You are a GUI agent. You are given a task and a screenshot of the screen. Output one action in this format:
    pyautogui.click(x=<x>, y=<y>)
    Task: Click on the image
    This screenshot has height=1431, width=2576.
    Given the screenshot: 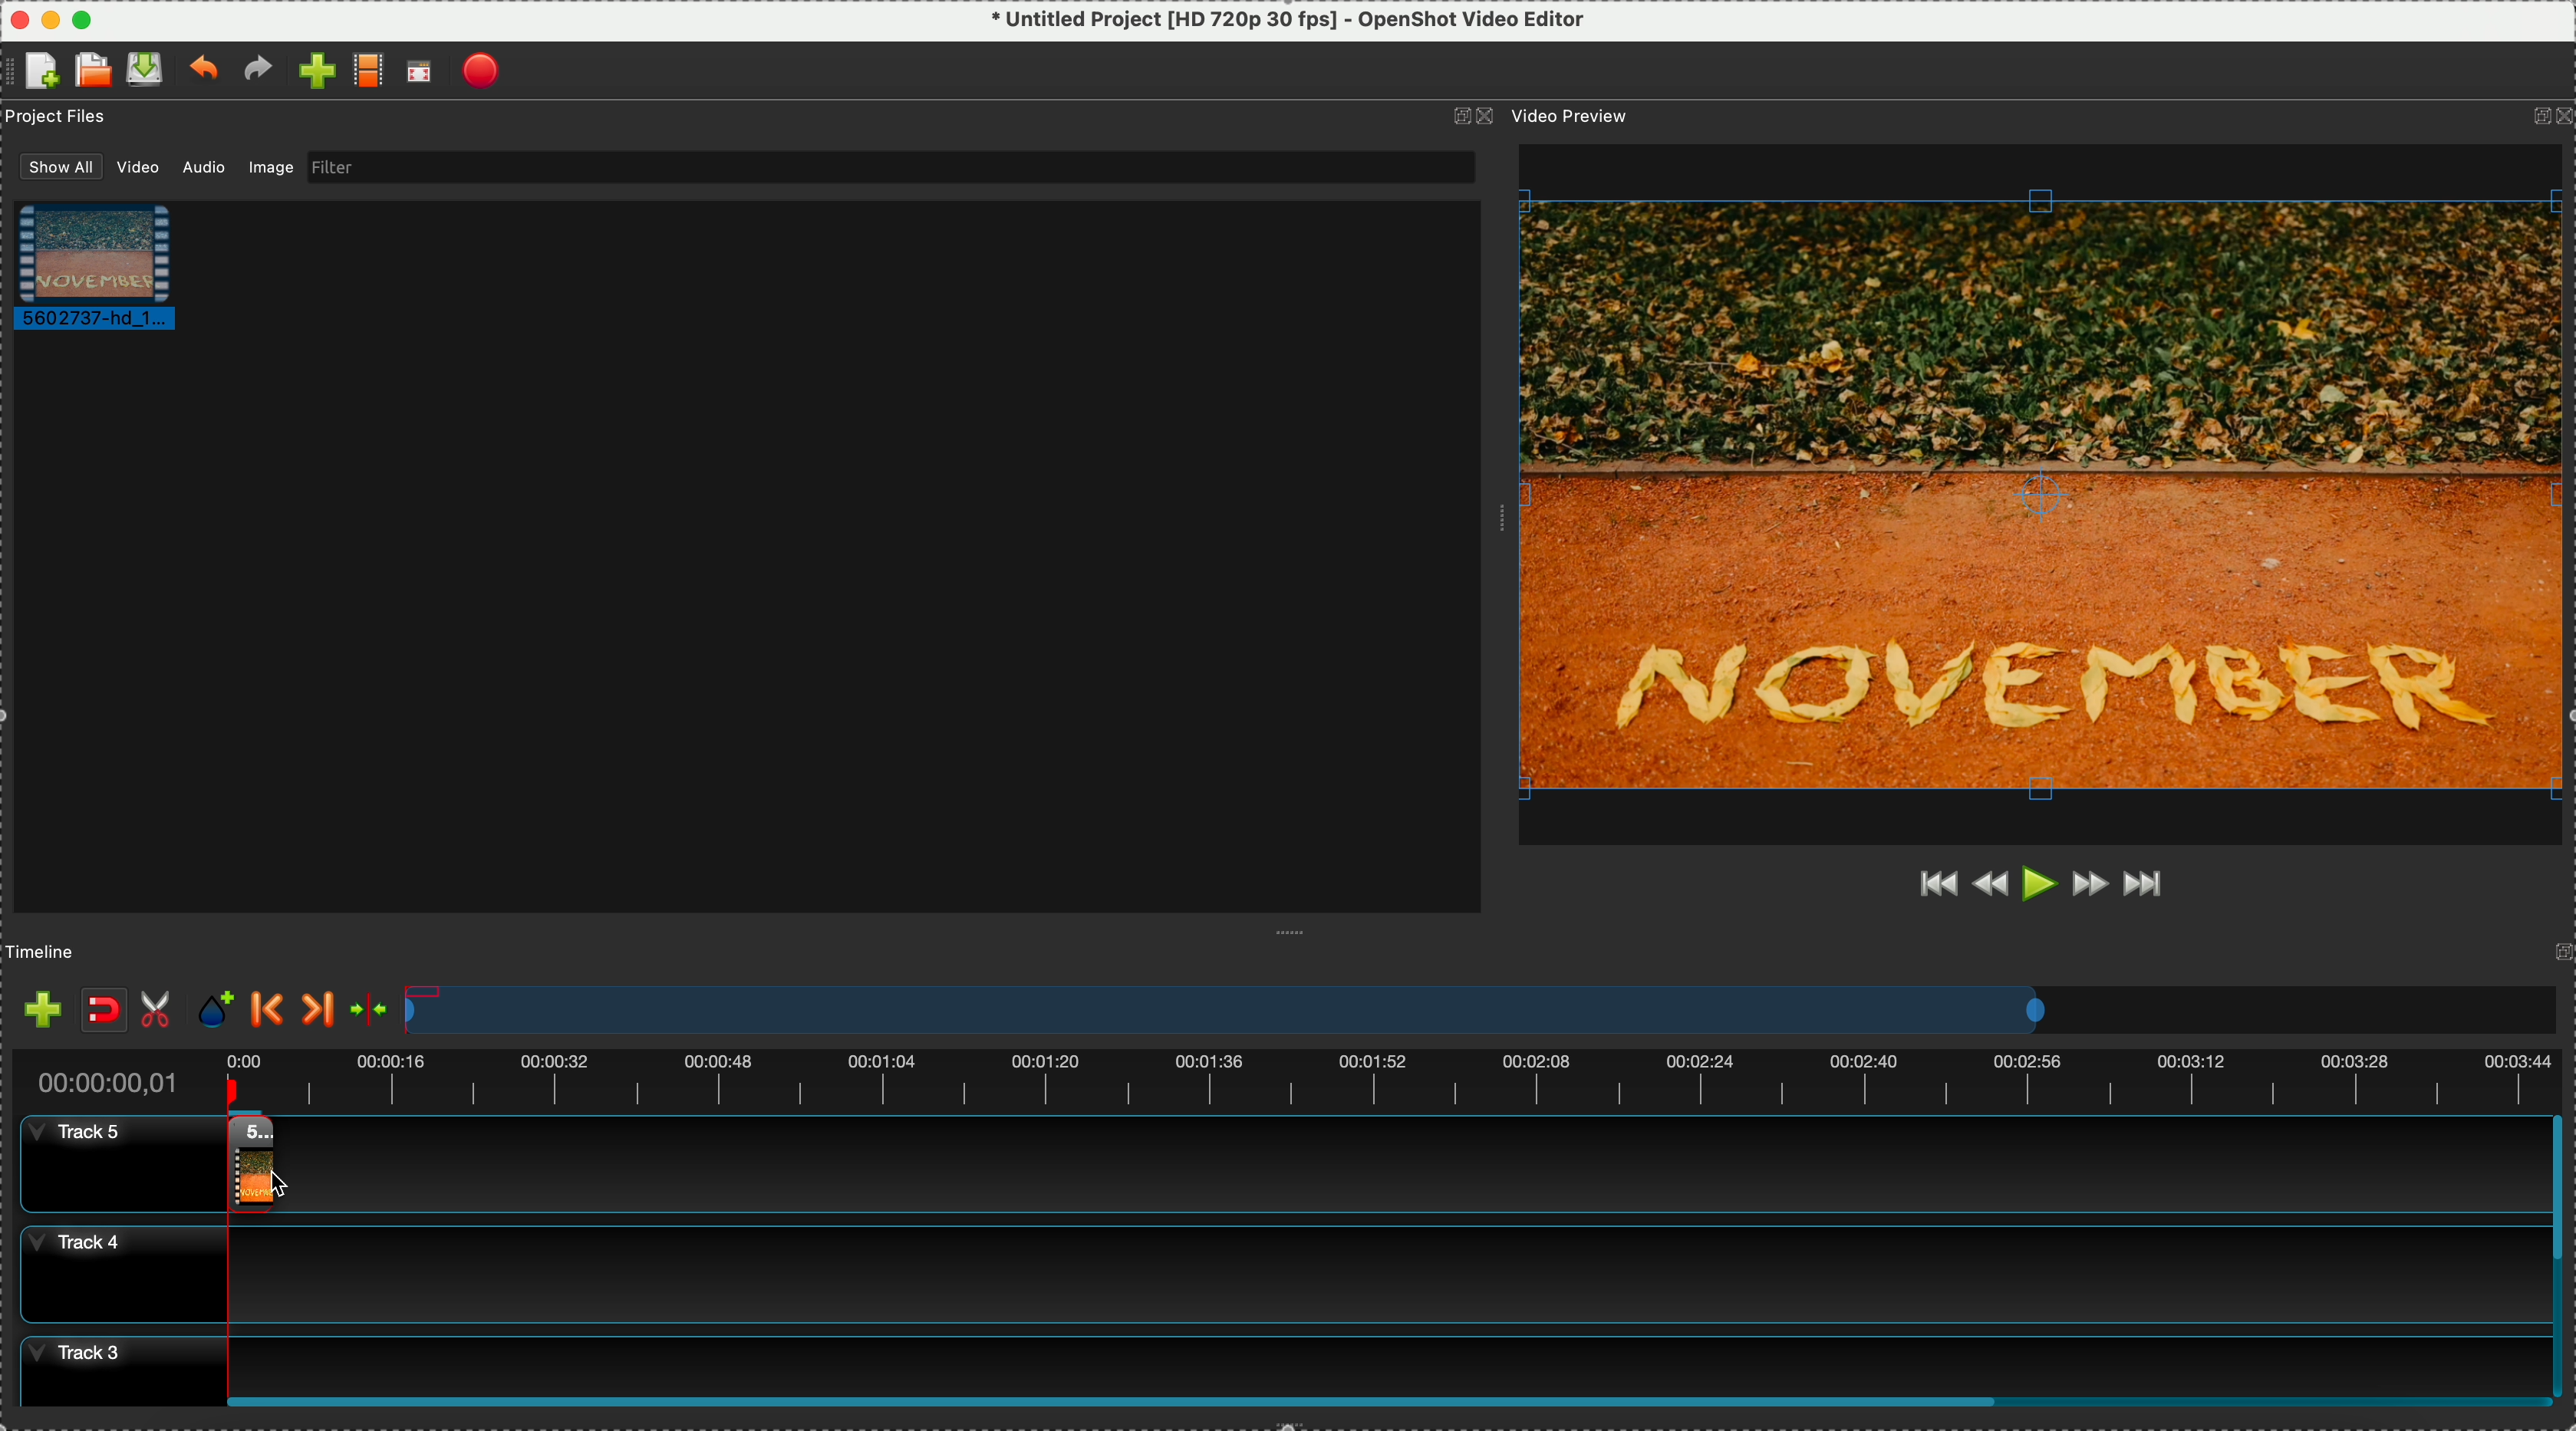 What is the action you would take?
    pyautogui.click(x=274, y=170)
    